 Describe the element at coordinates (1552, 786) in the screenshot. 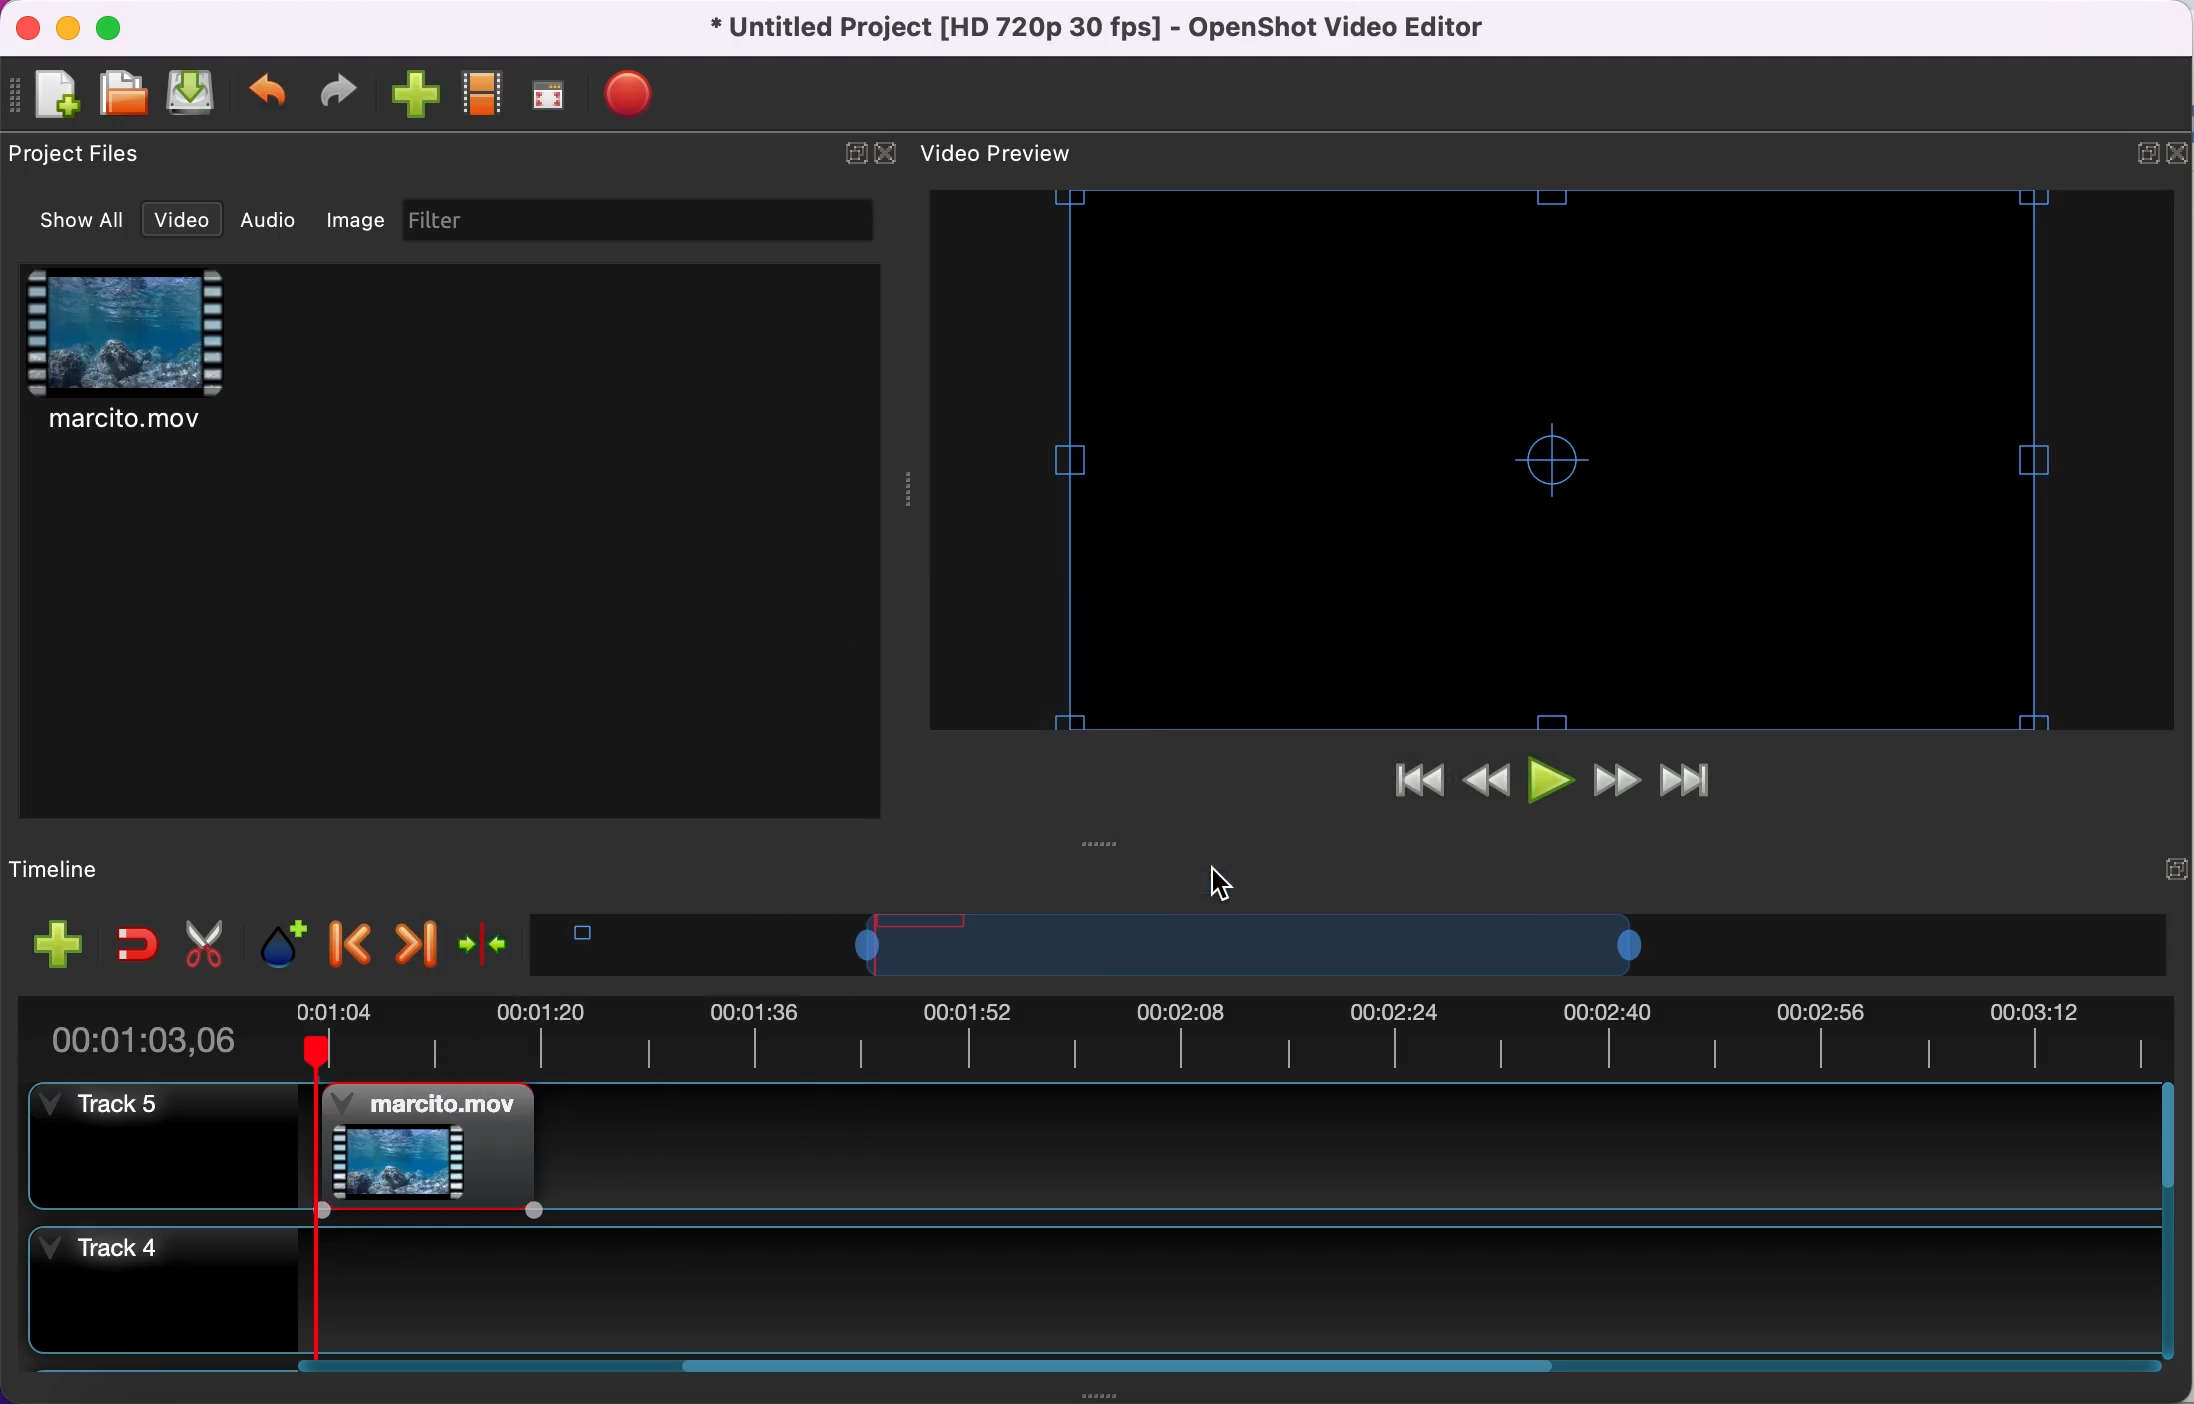

I see `play` at that location.